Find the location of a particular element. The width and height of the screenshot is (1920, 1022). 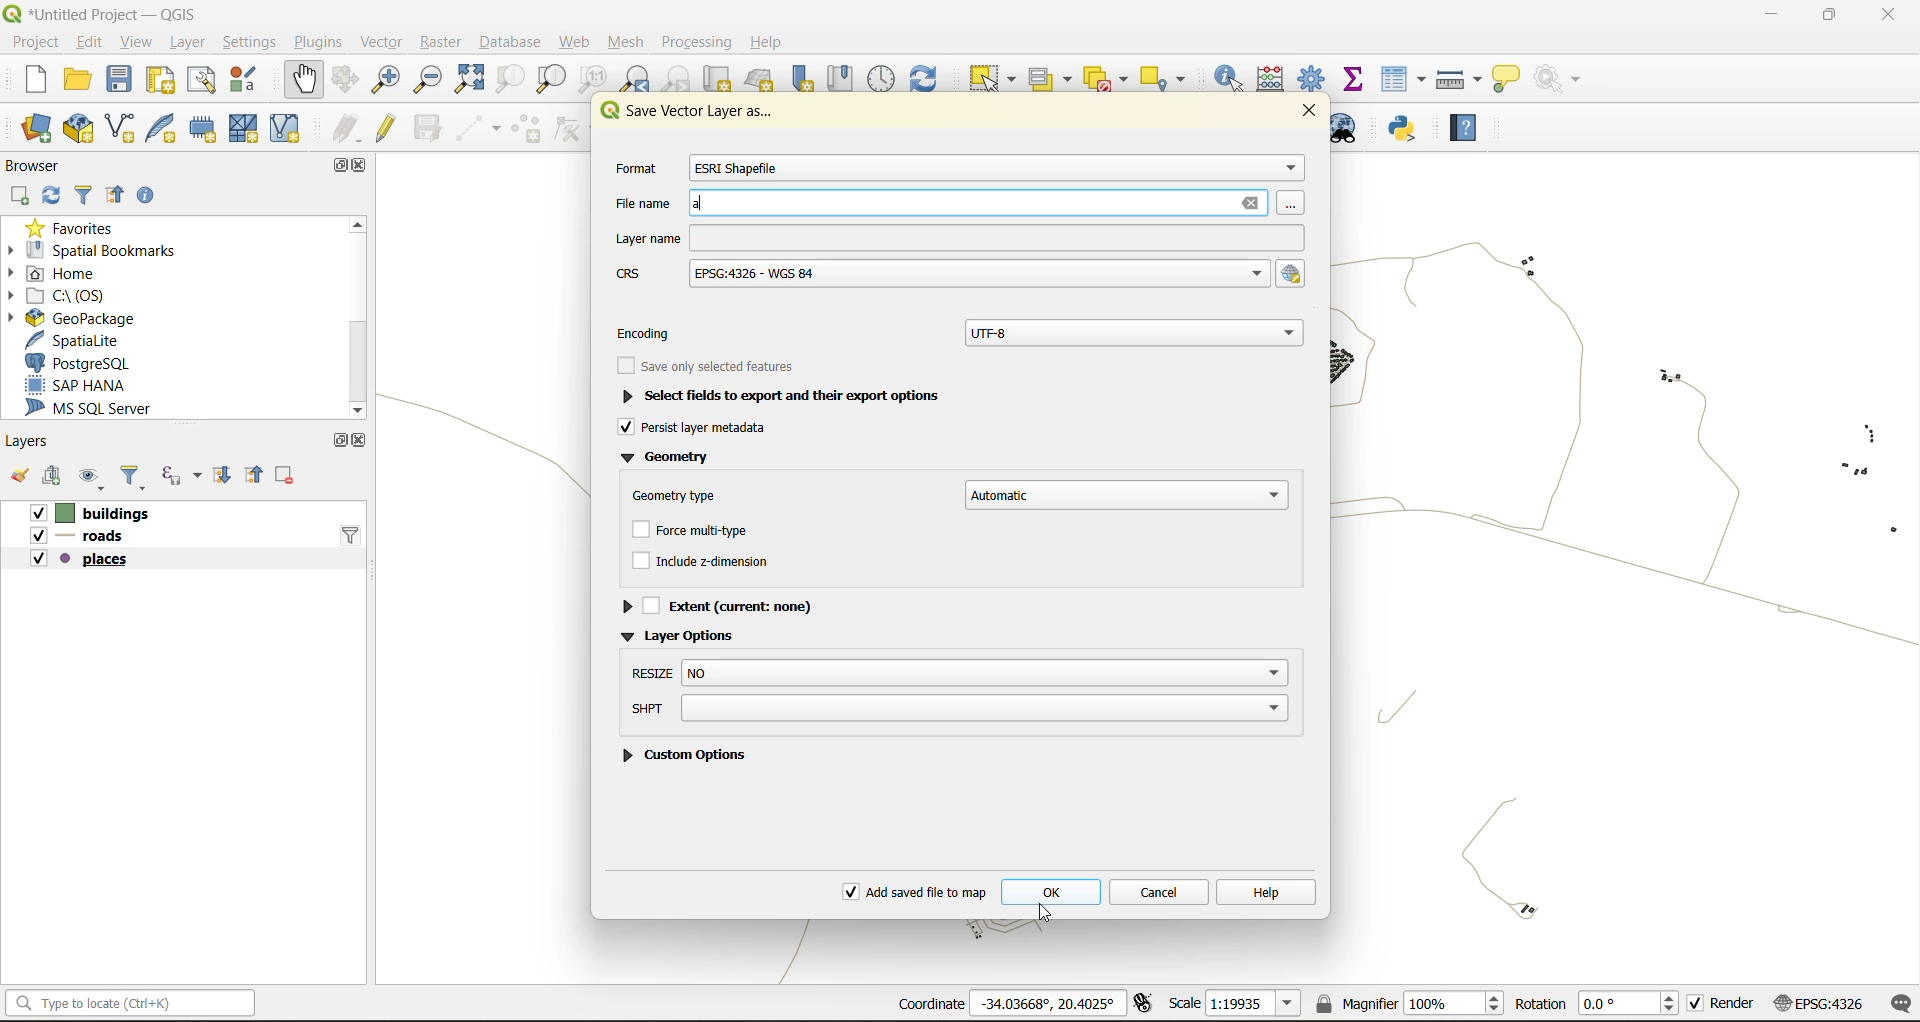

filter is located at coordinates (136, 476).